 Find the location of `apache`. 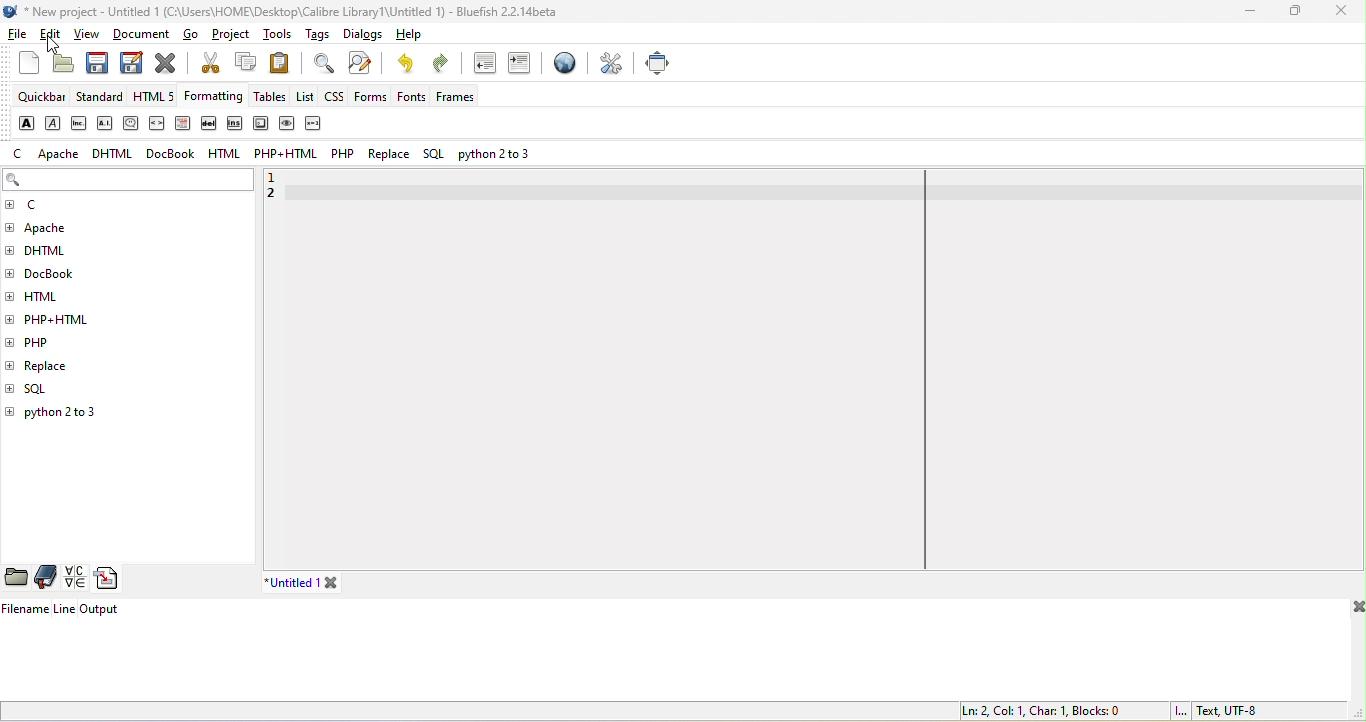

apache is located at coordinates (62, 228).